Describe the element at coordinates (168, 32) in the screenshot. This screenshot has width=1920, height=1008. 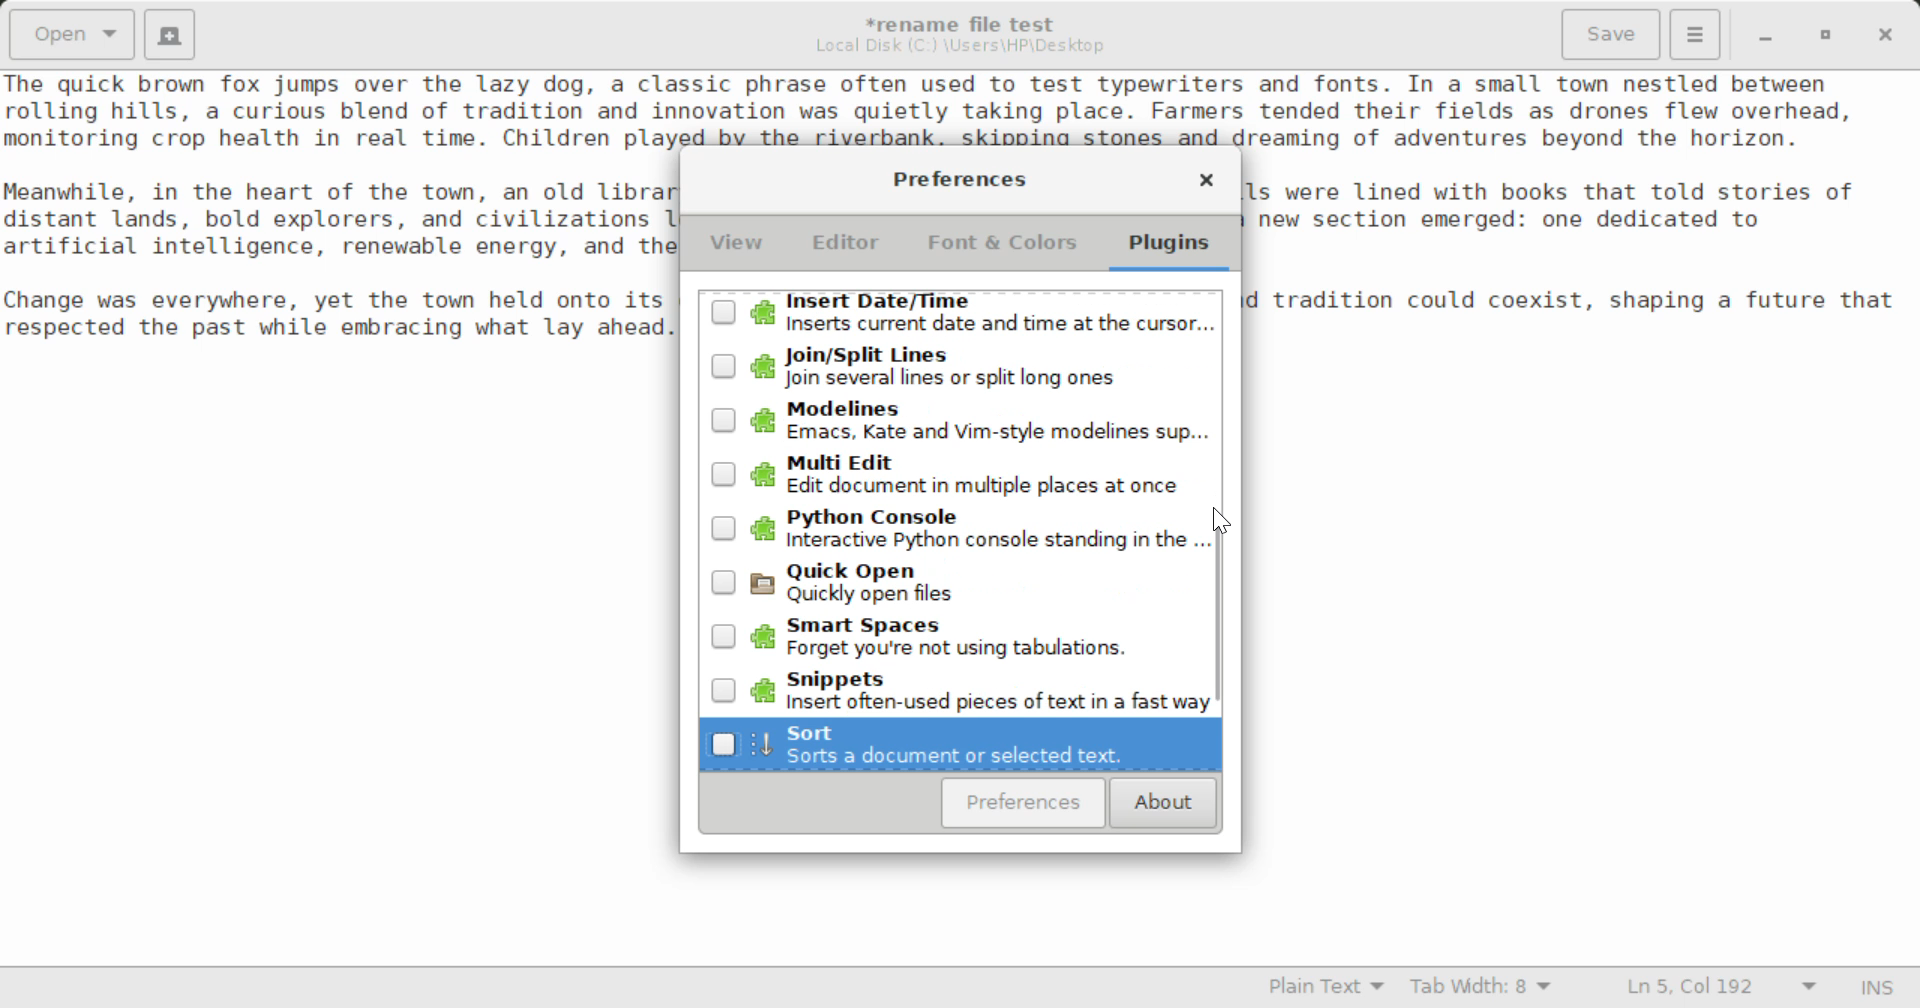
I see `Create New Document` at that location.